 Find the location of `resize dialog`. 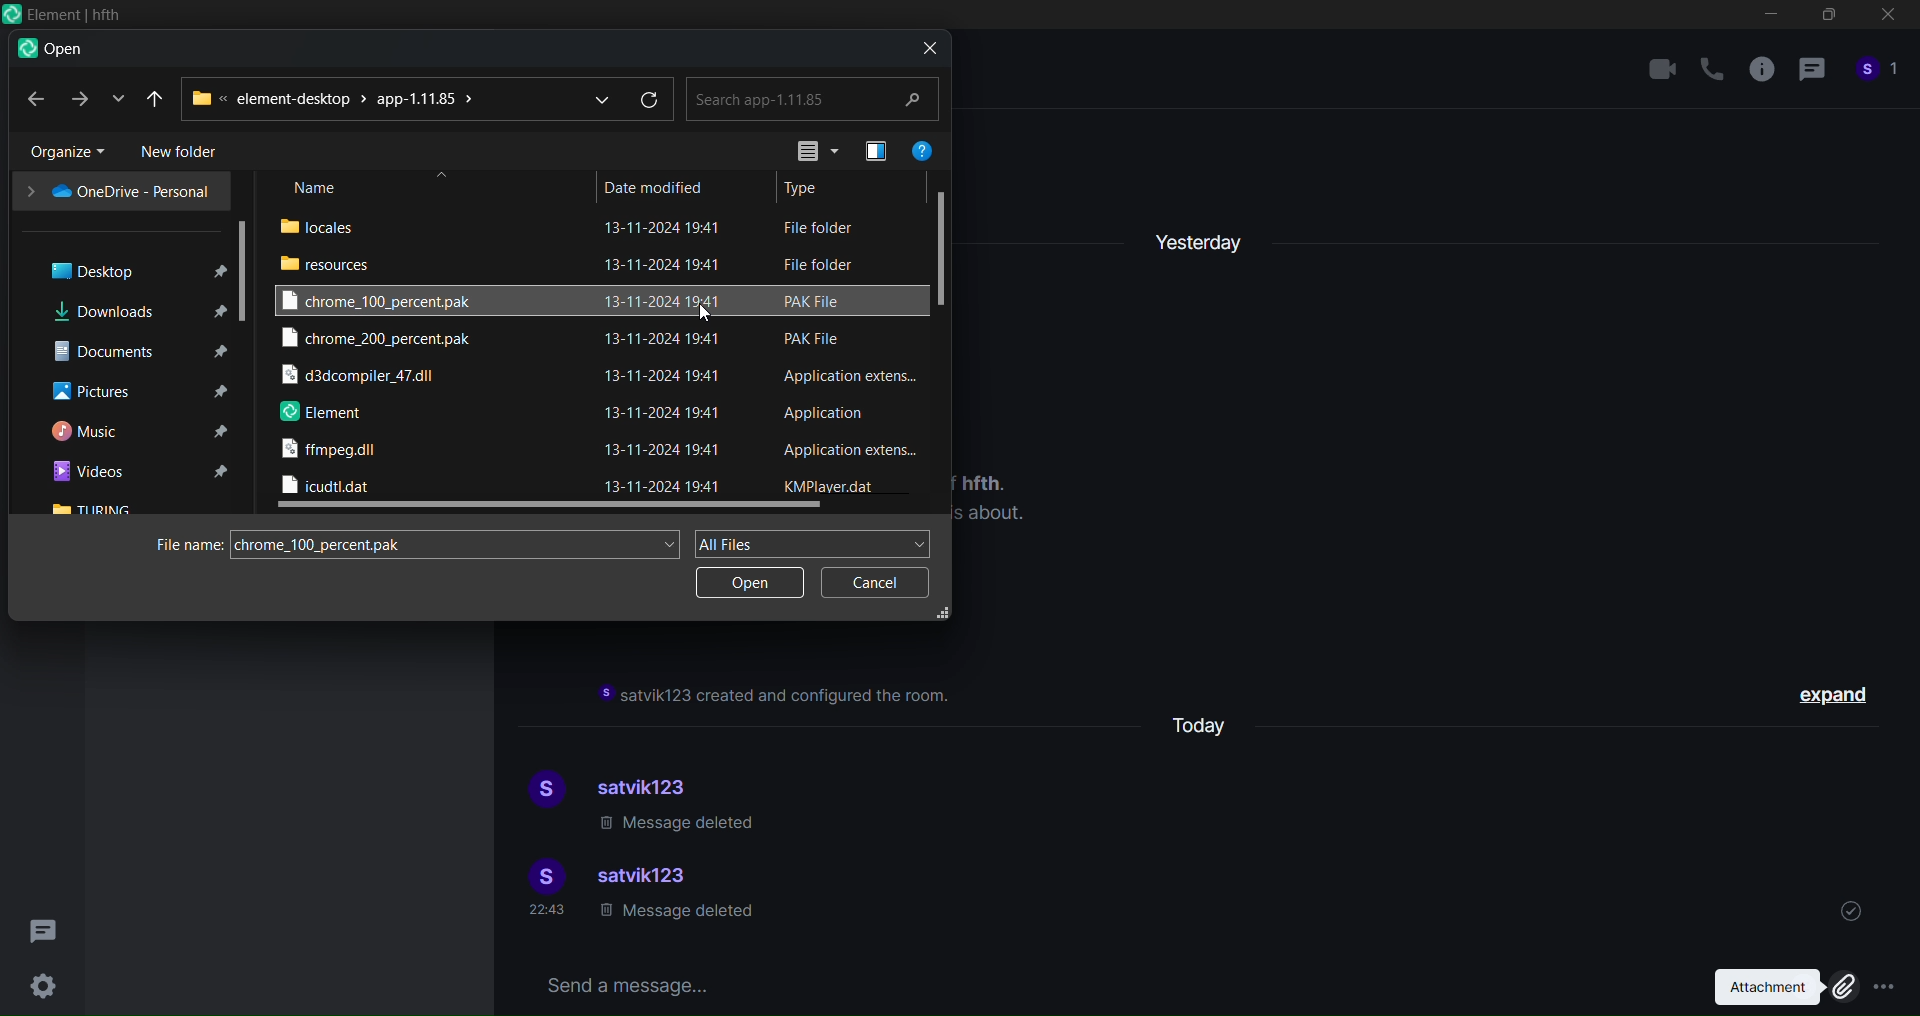

resize dialog is located at coordinates (944, 614).